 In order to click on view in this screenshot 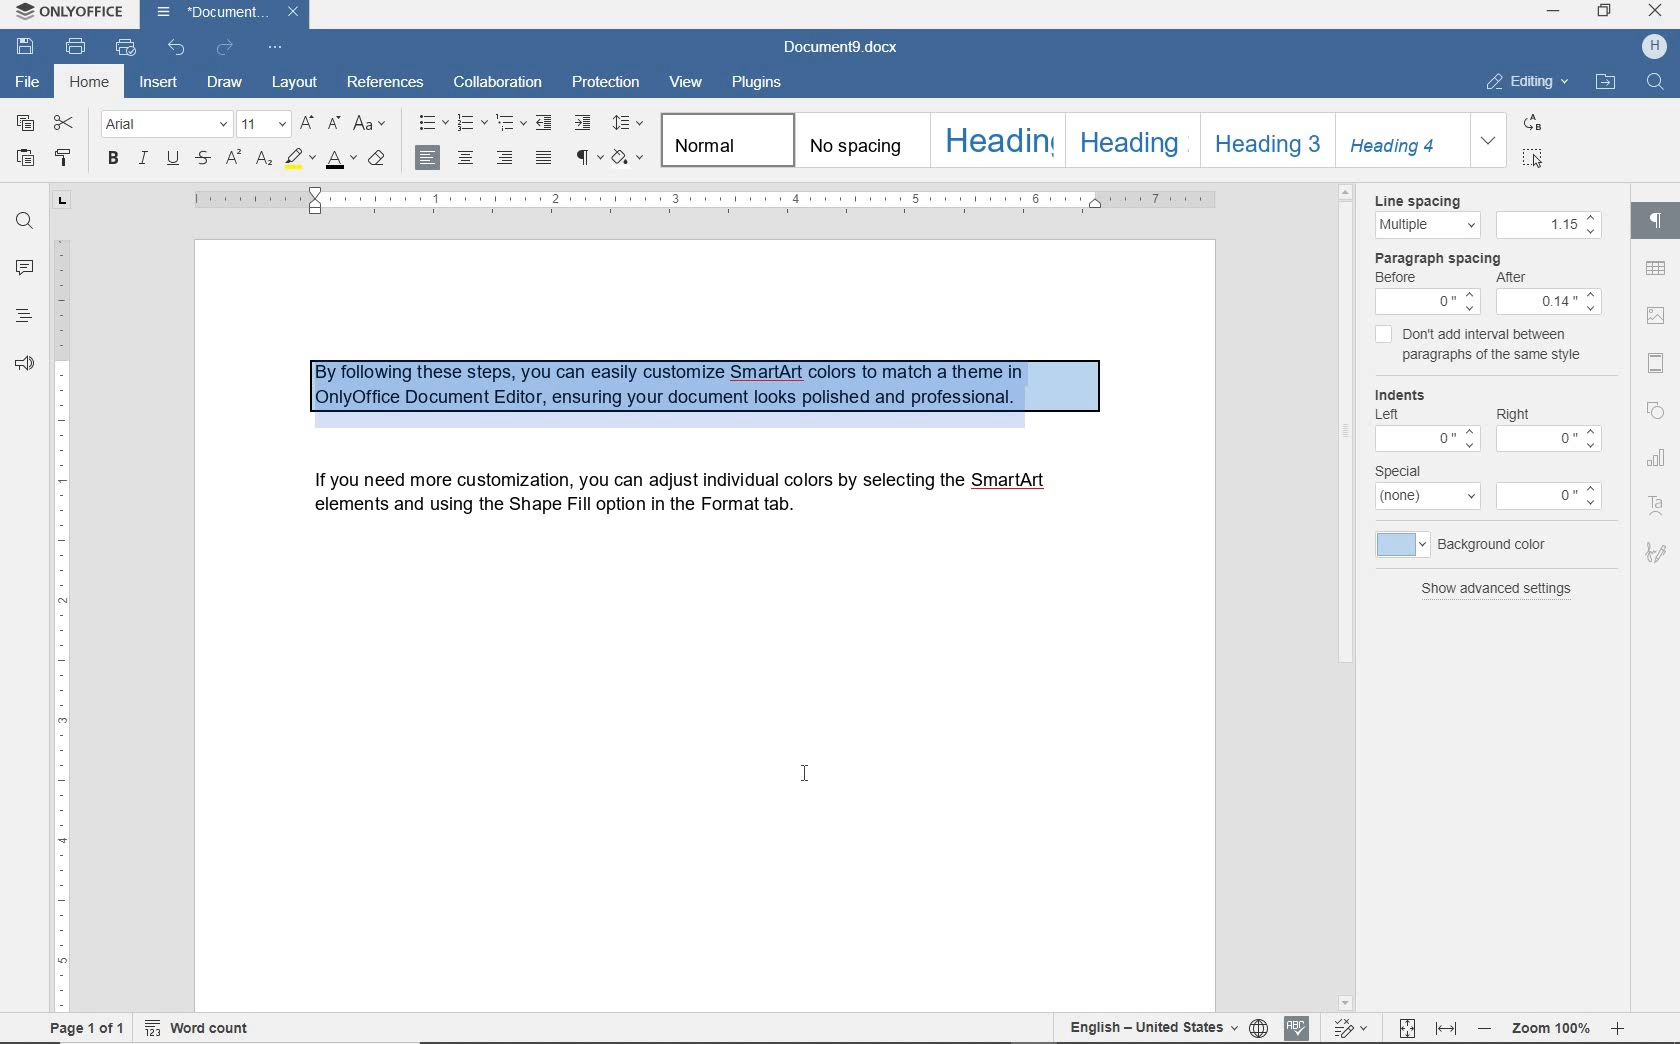, I will do `click(688, 83)`.